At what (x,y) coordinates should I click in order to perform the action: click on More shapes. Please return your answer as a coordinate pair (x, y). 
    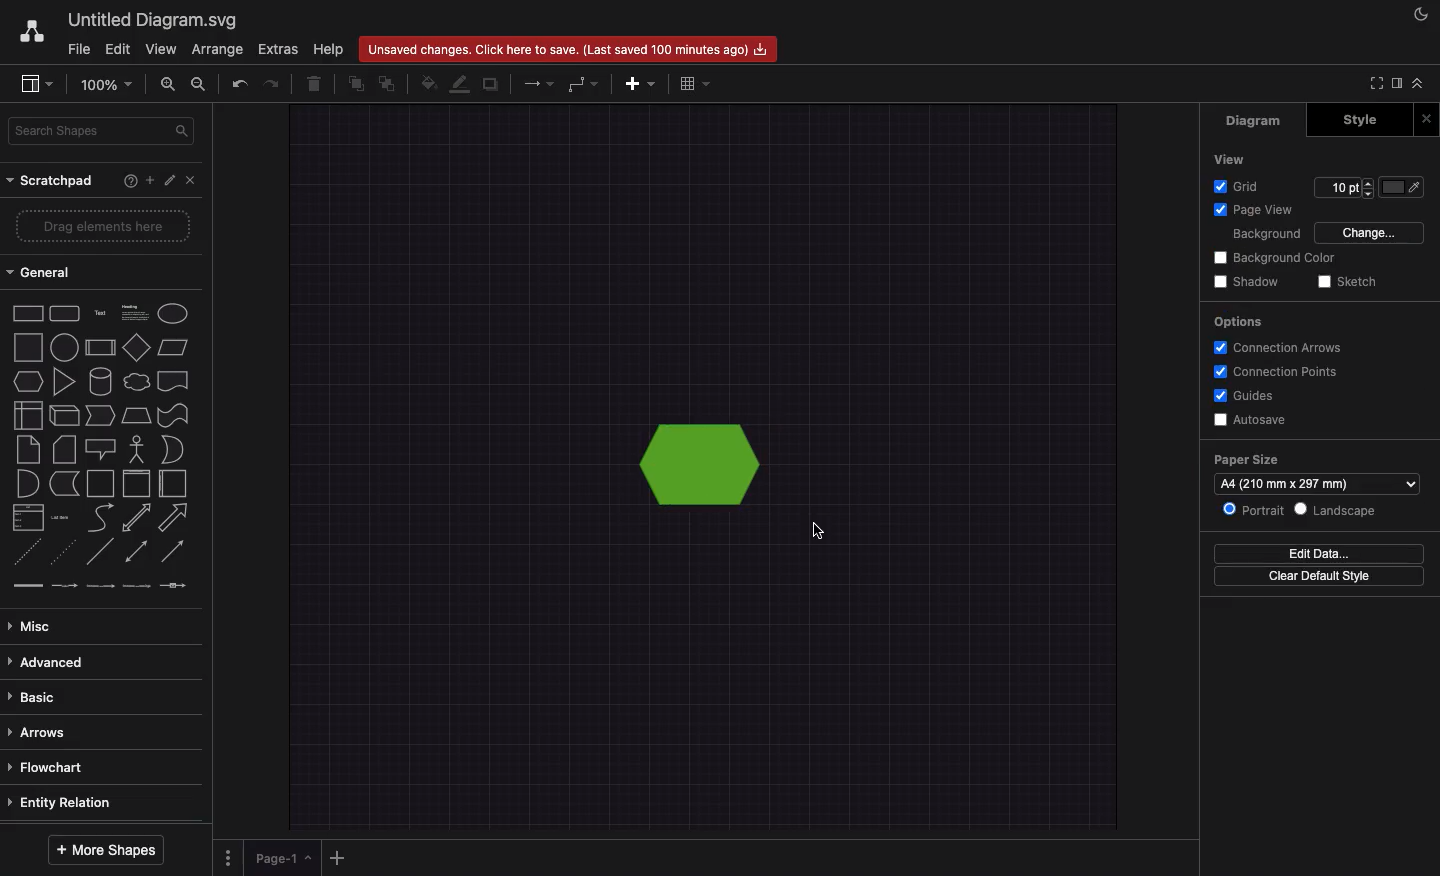
    Looking at the image, I should click on (106, 849).